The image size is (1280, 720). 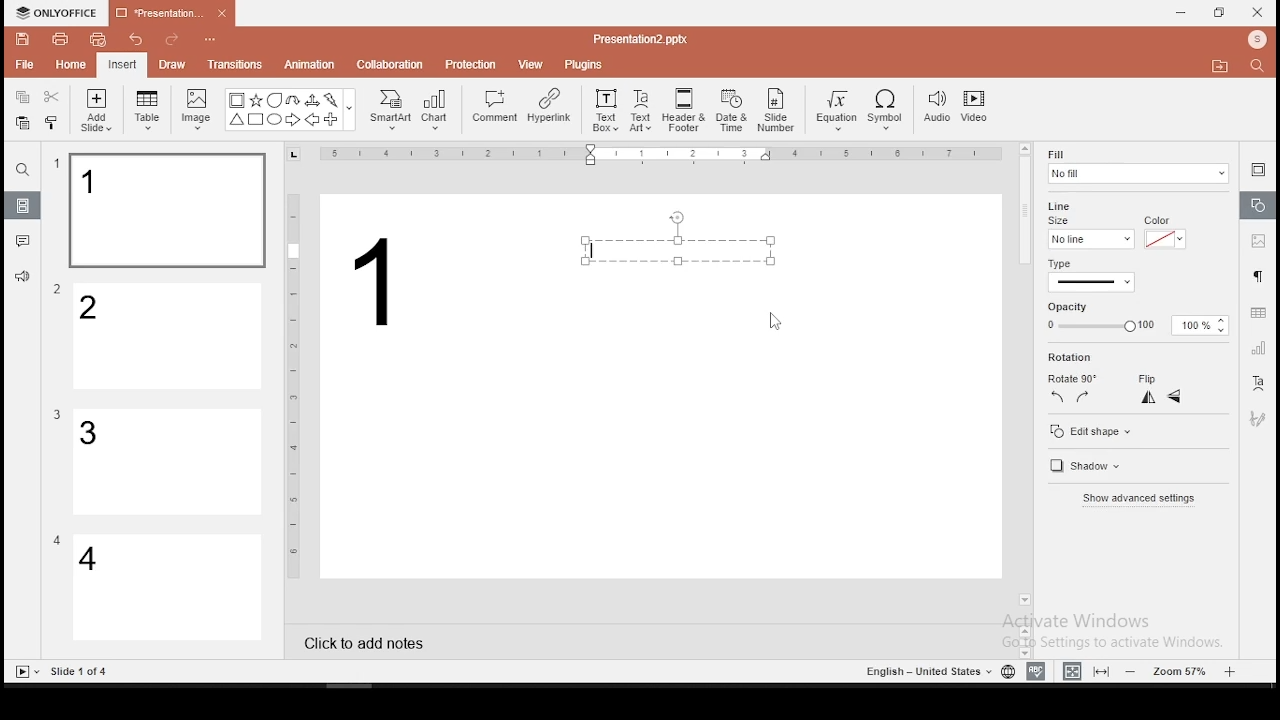 I want to click on icon, so click(x=60, y=13).